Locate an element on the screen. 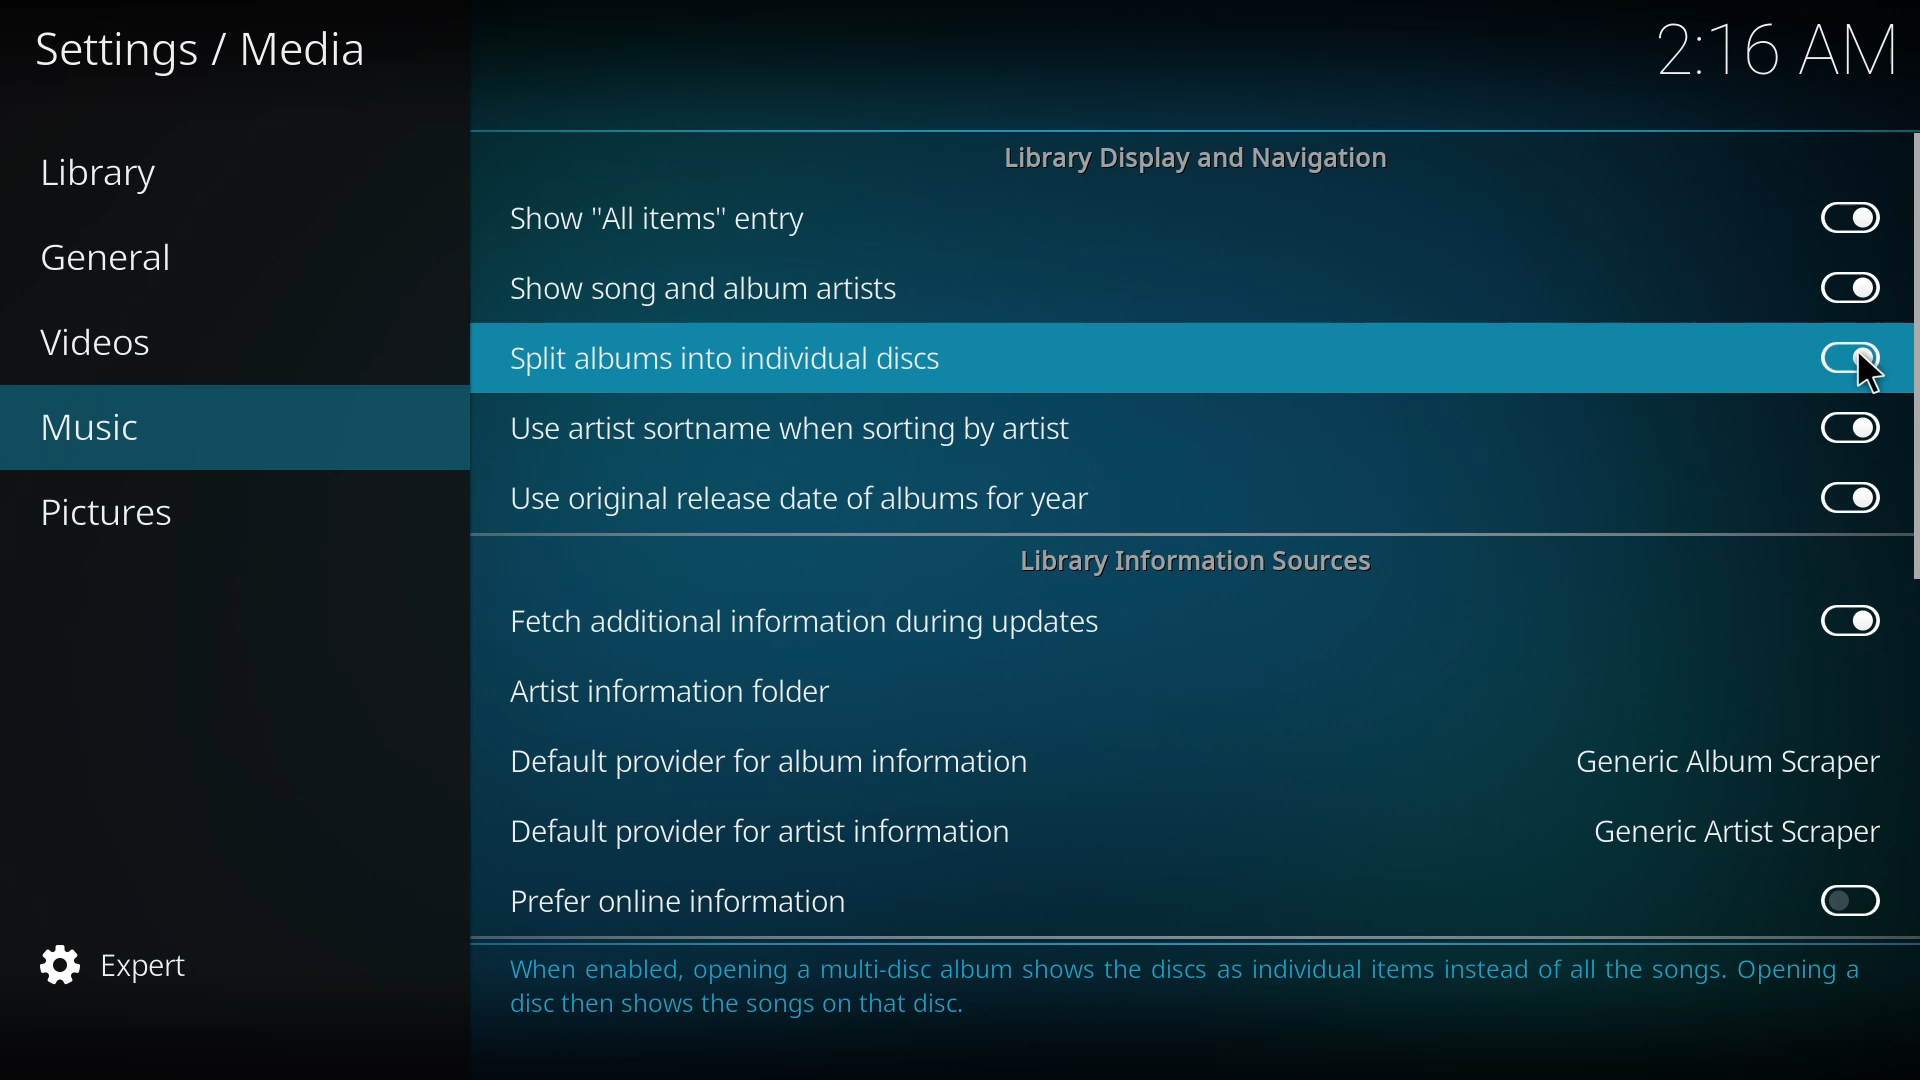  show song and album artists is located at coordinates (722, 289).